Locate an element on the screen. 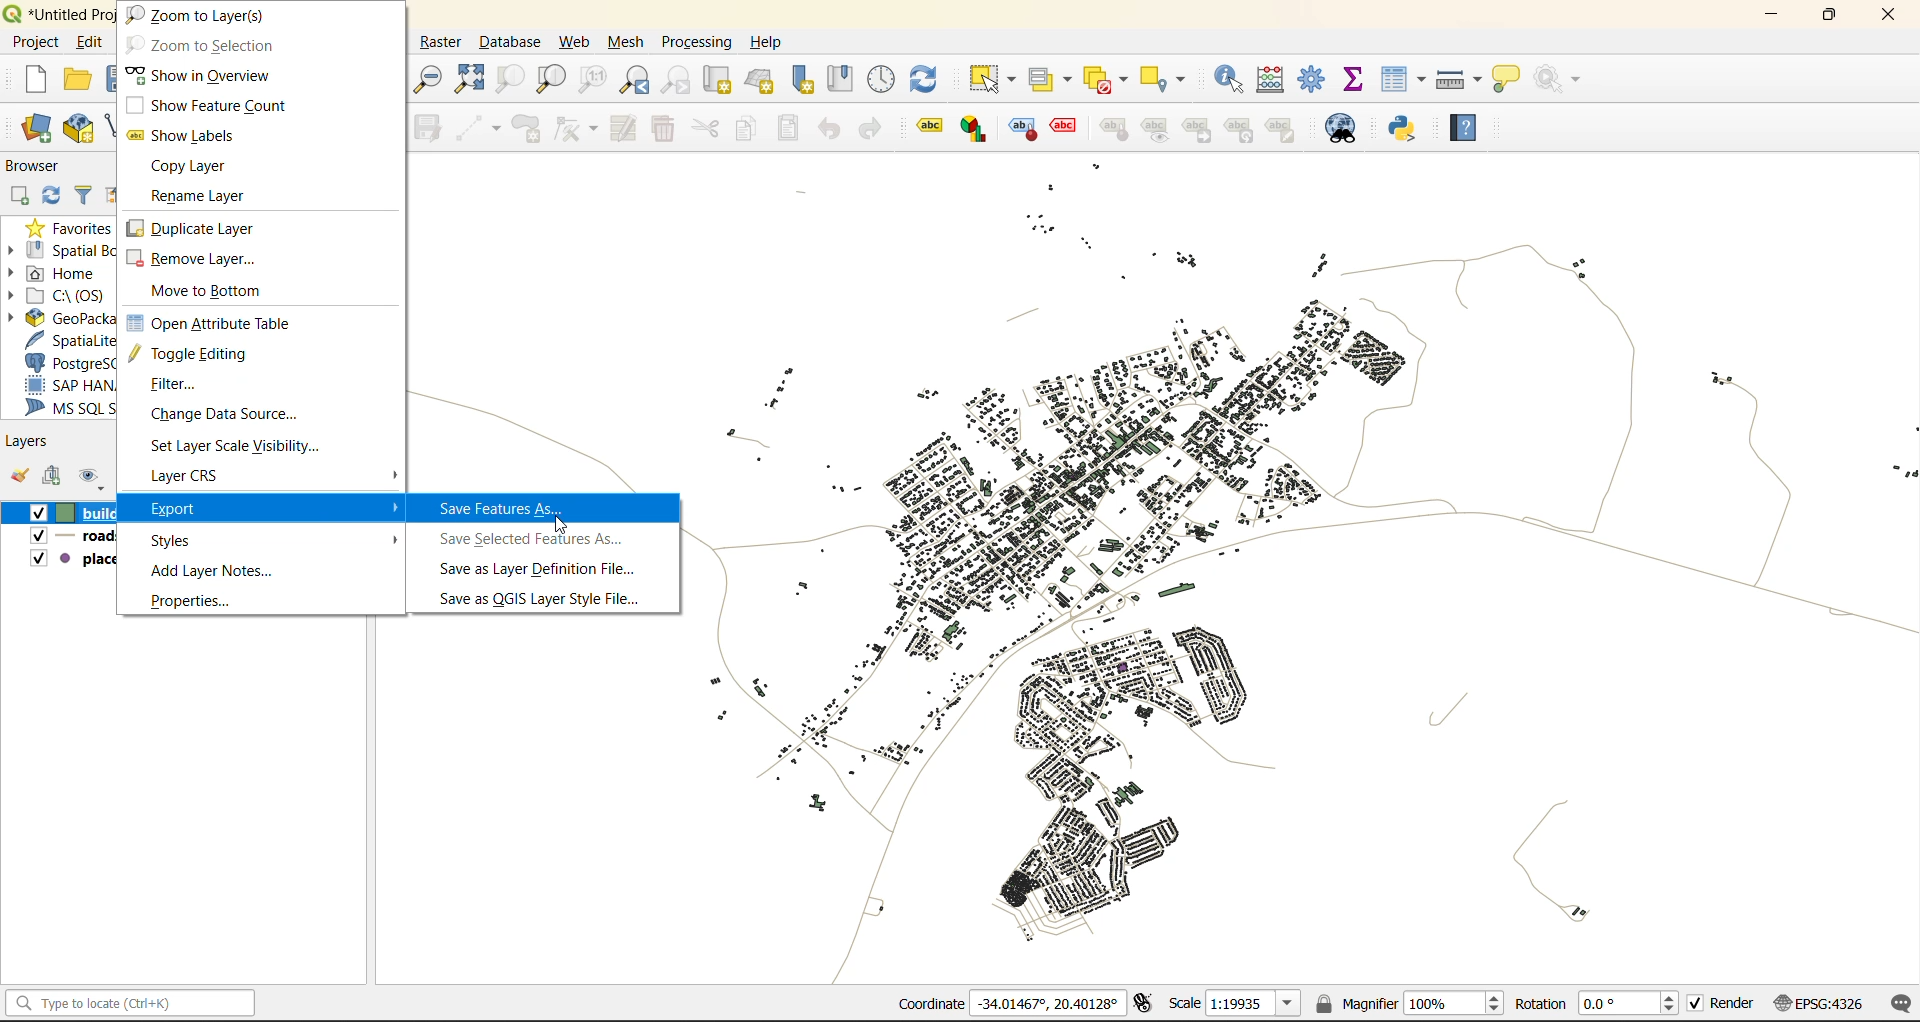 Image resolution: width=1920 pixels, height=1022 pixels. Edit is located at coordinates (88, 39).